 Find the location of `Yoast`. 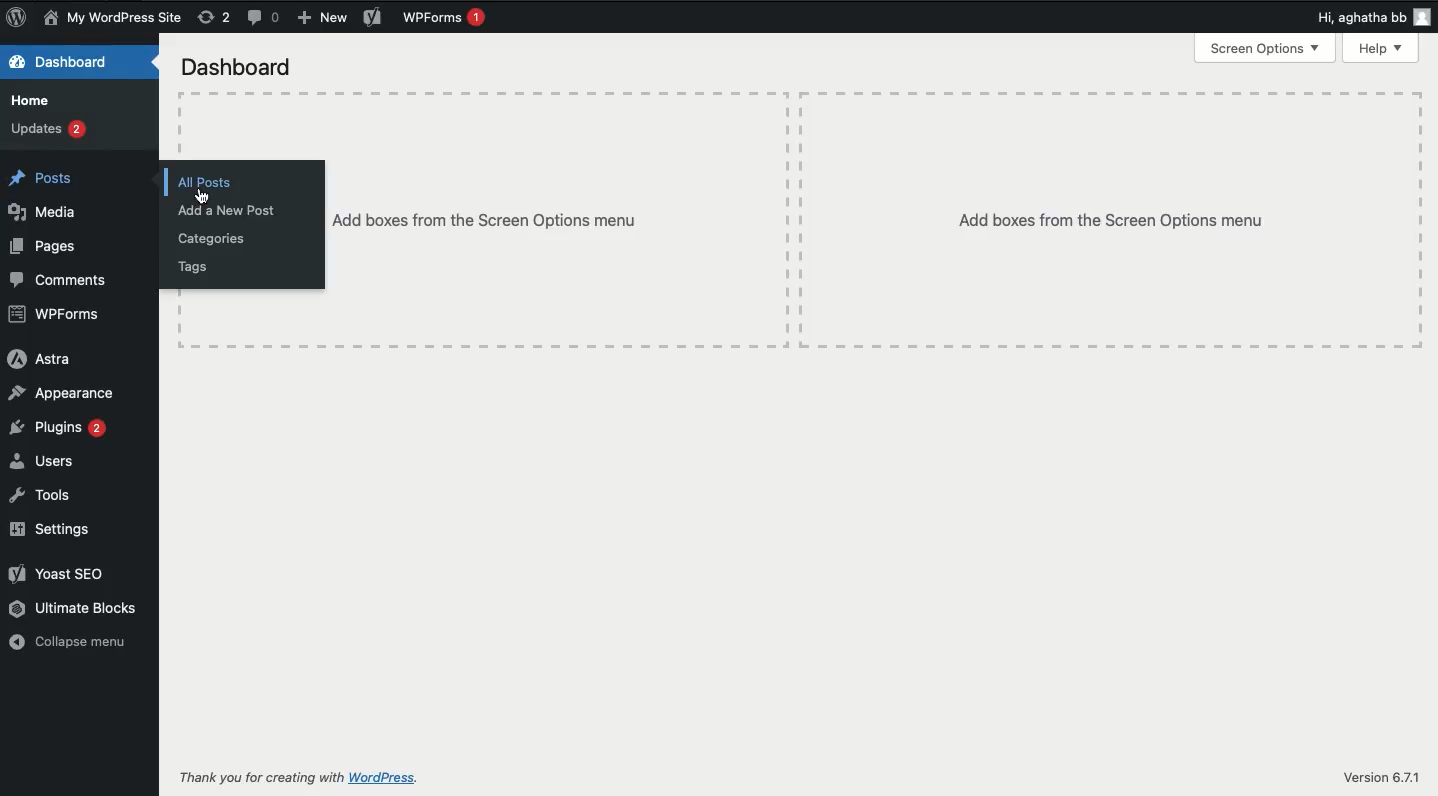

Yoast is located at coordinates (70, 573).